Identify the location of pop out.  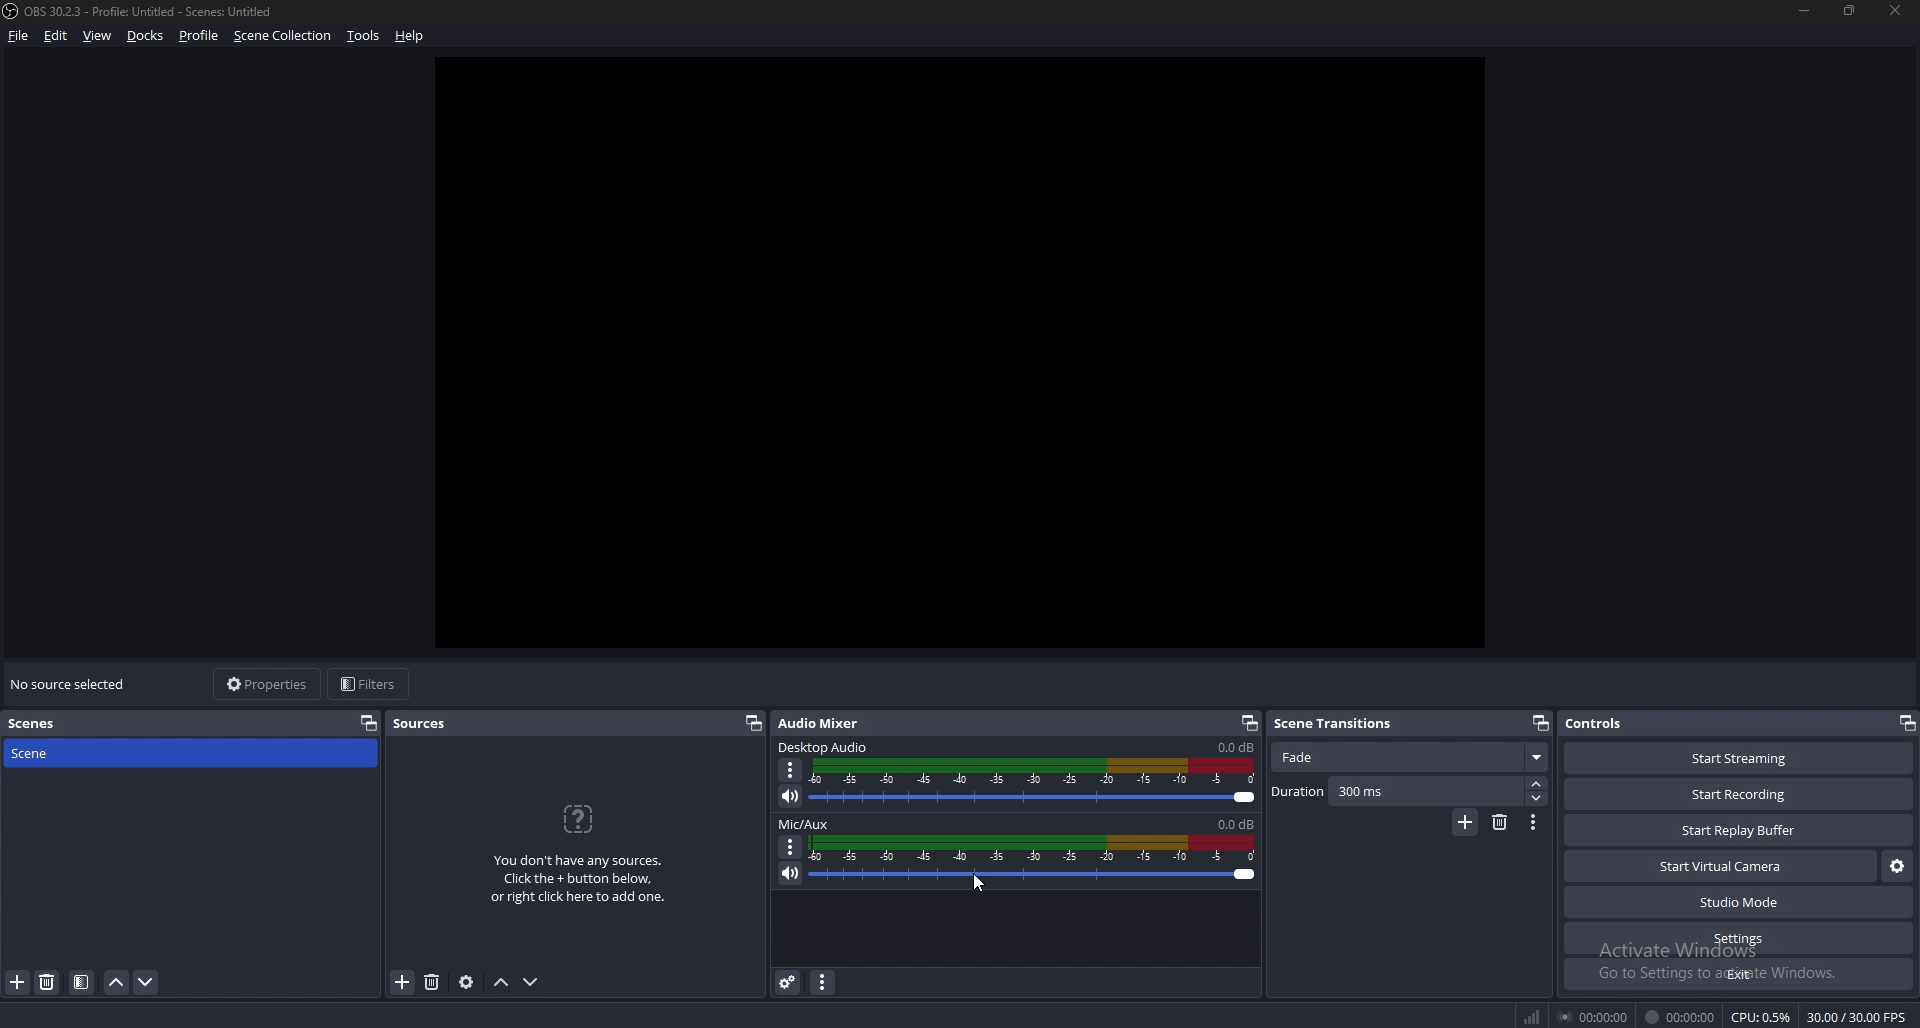
(755, 723).